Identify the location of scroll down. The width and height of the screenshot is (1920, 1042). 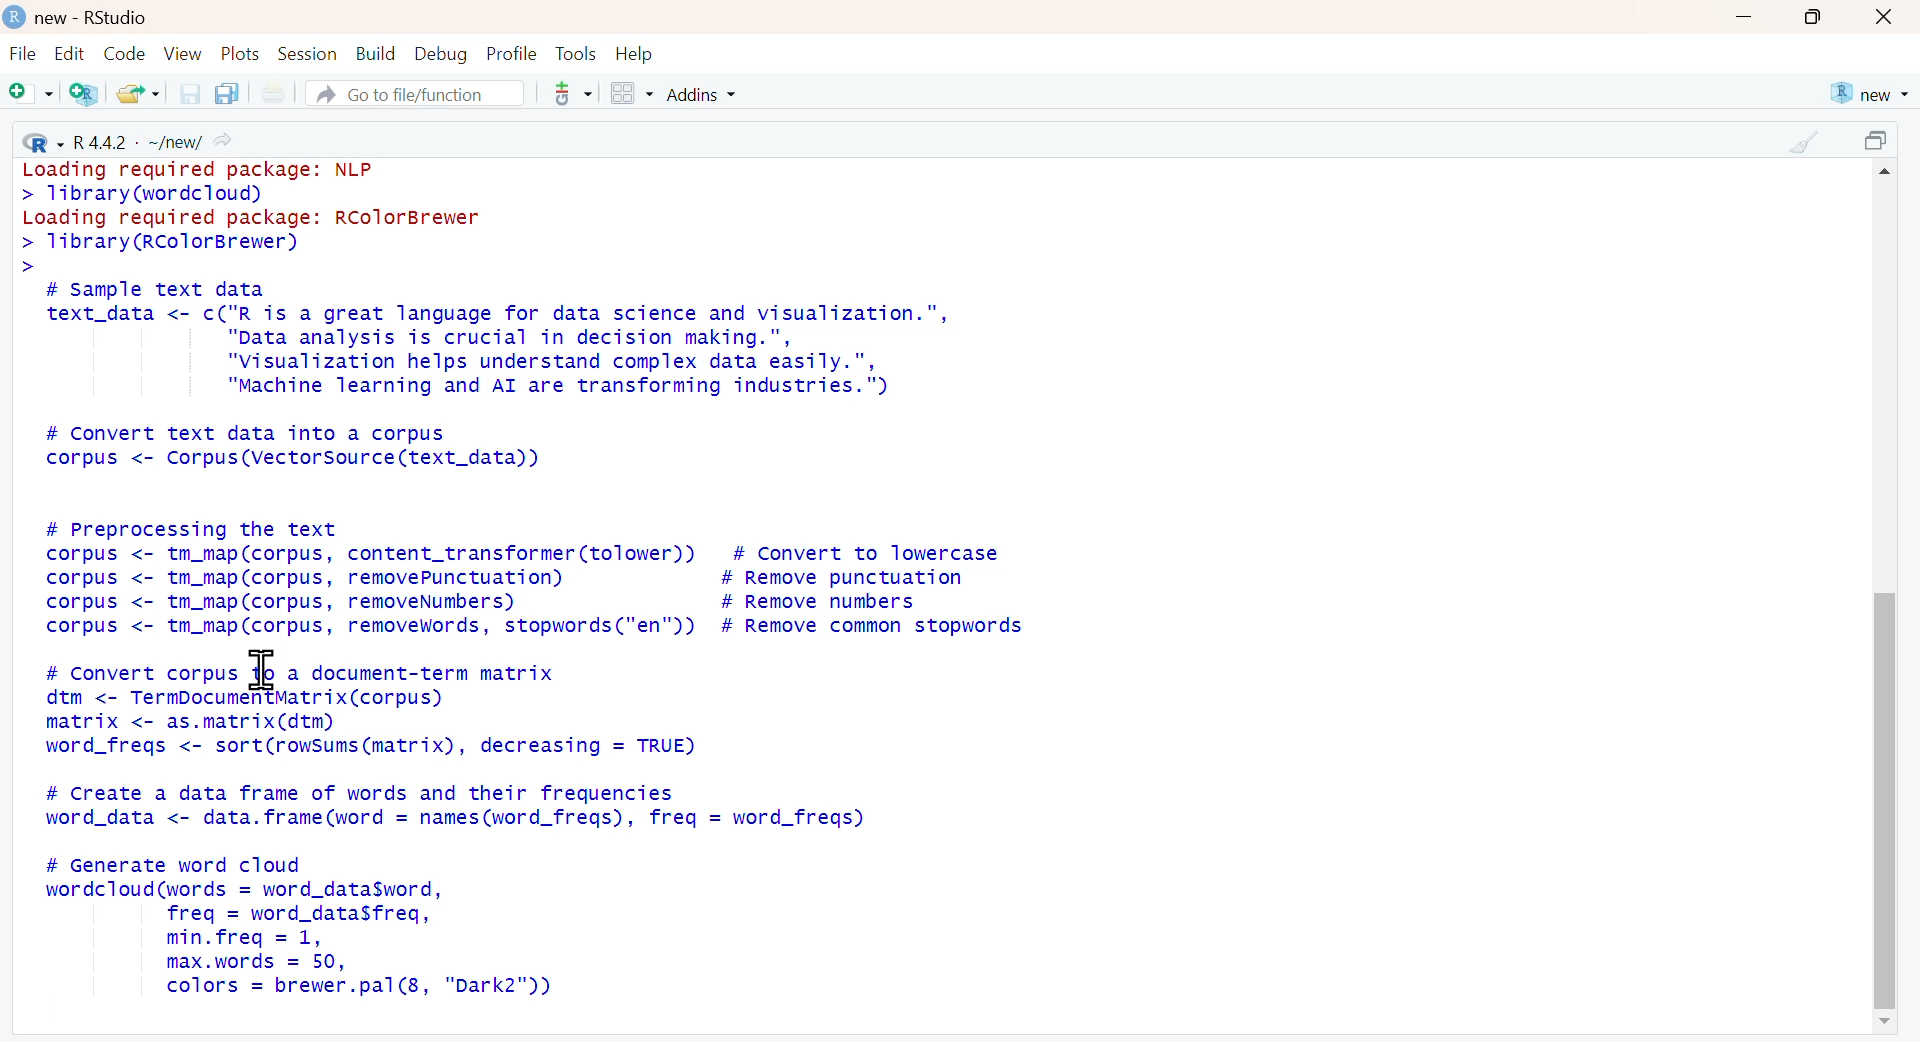
(1878, 1022).